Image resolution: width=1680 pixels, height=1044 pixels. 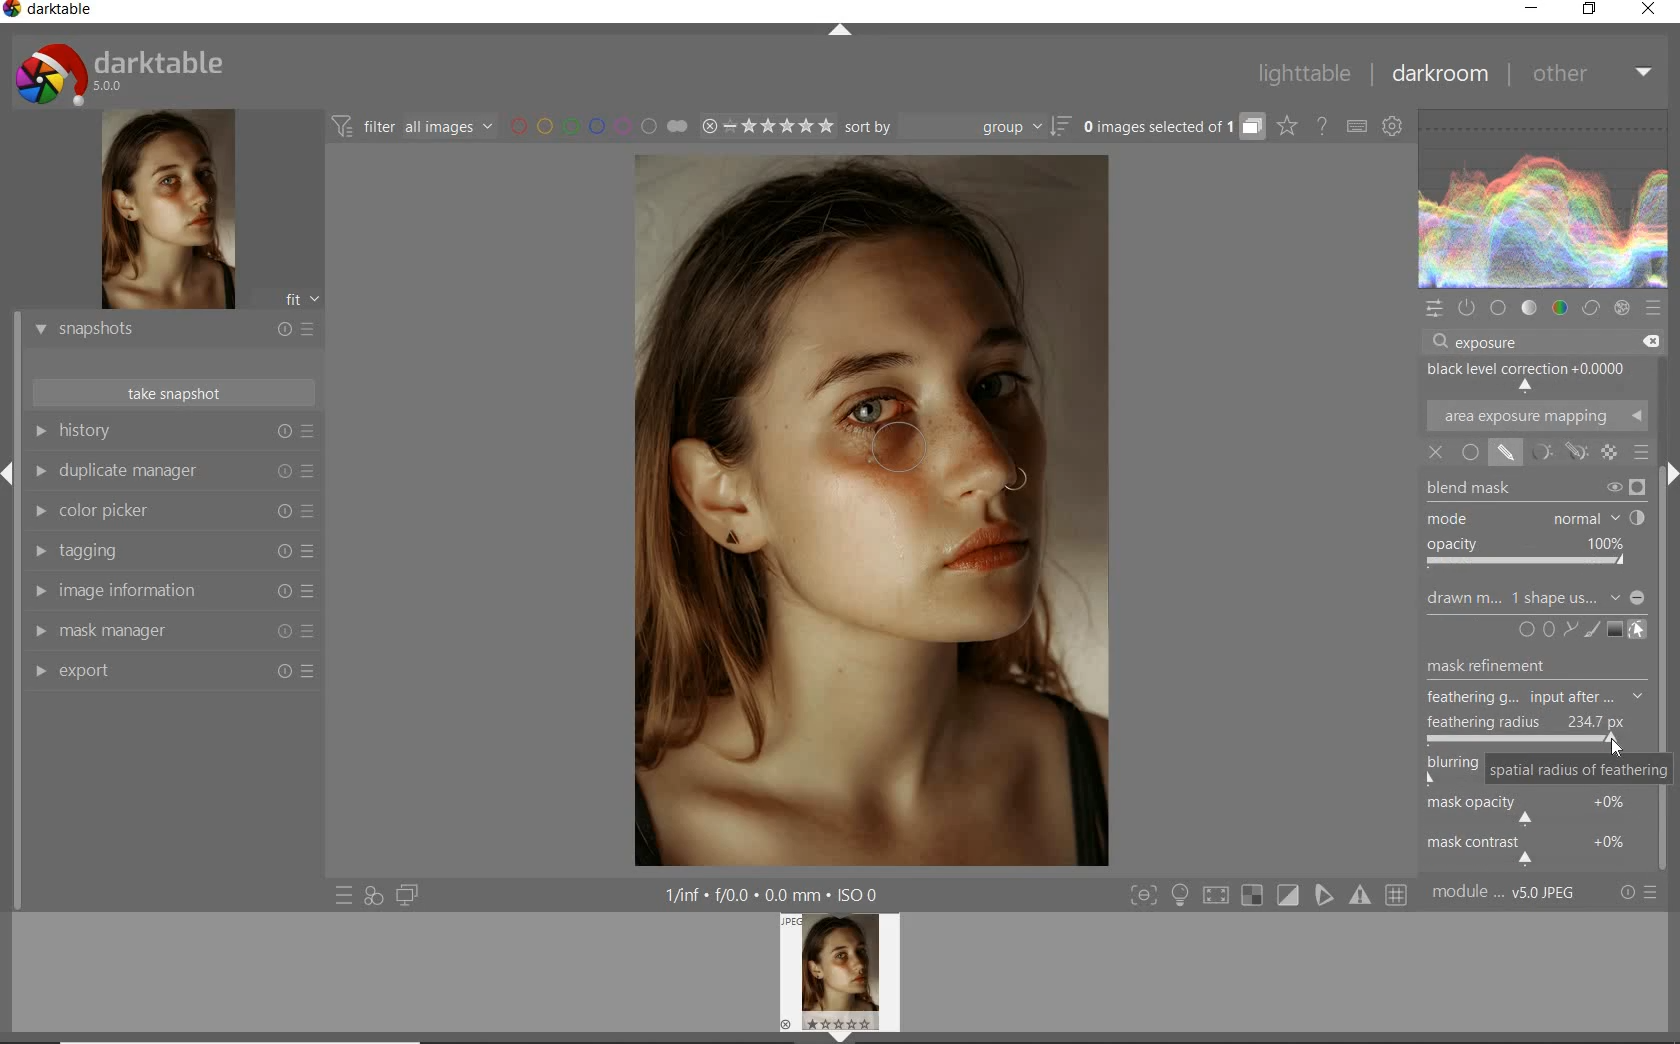 I want to click on MASK REFINEMENT, so click(x=1508, y=667).